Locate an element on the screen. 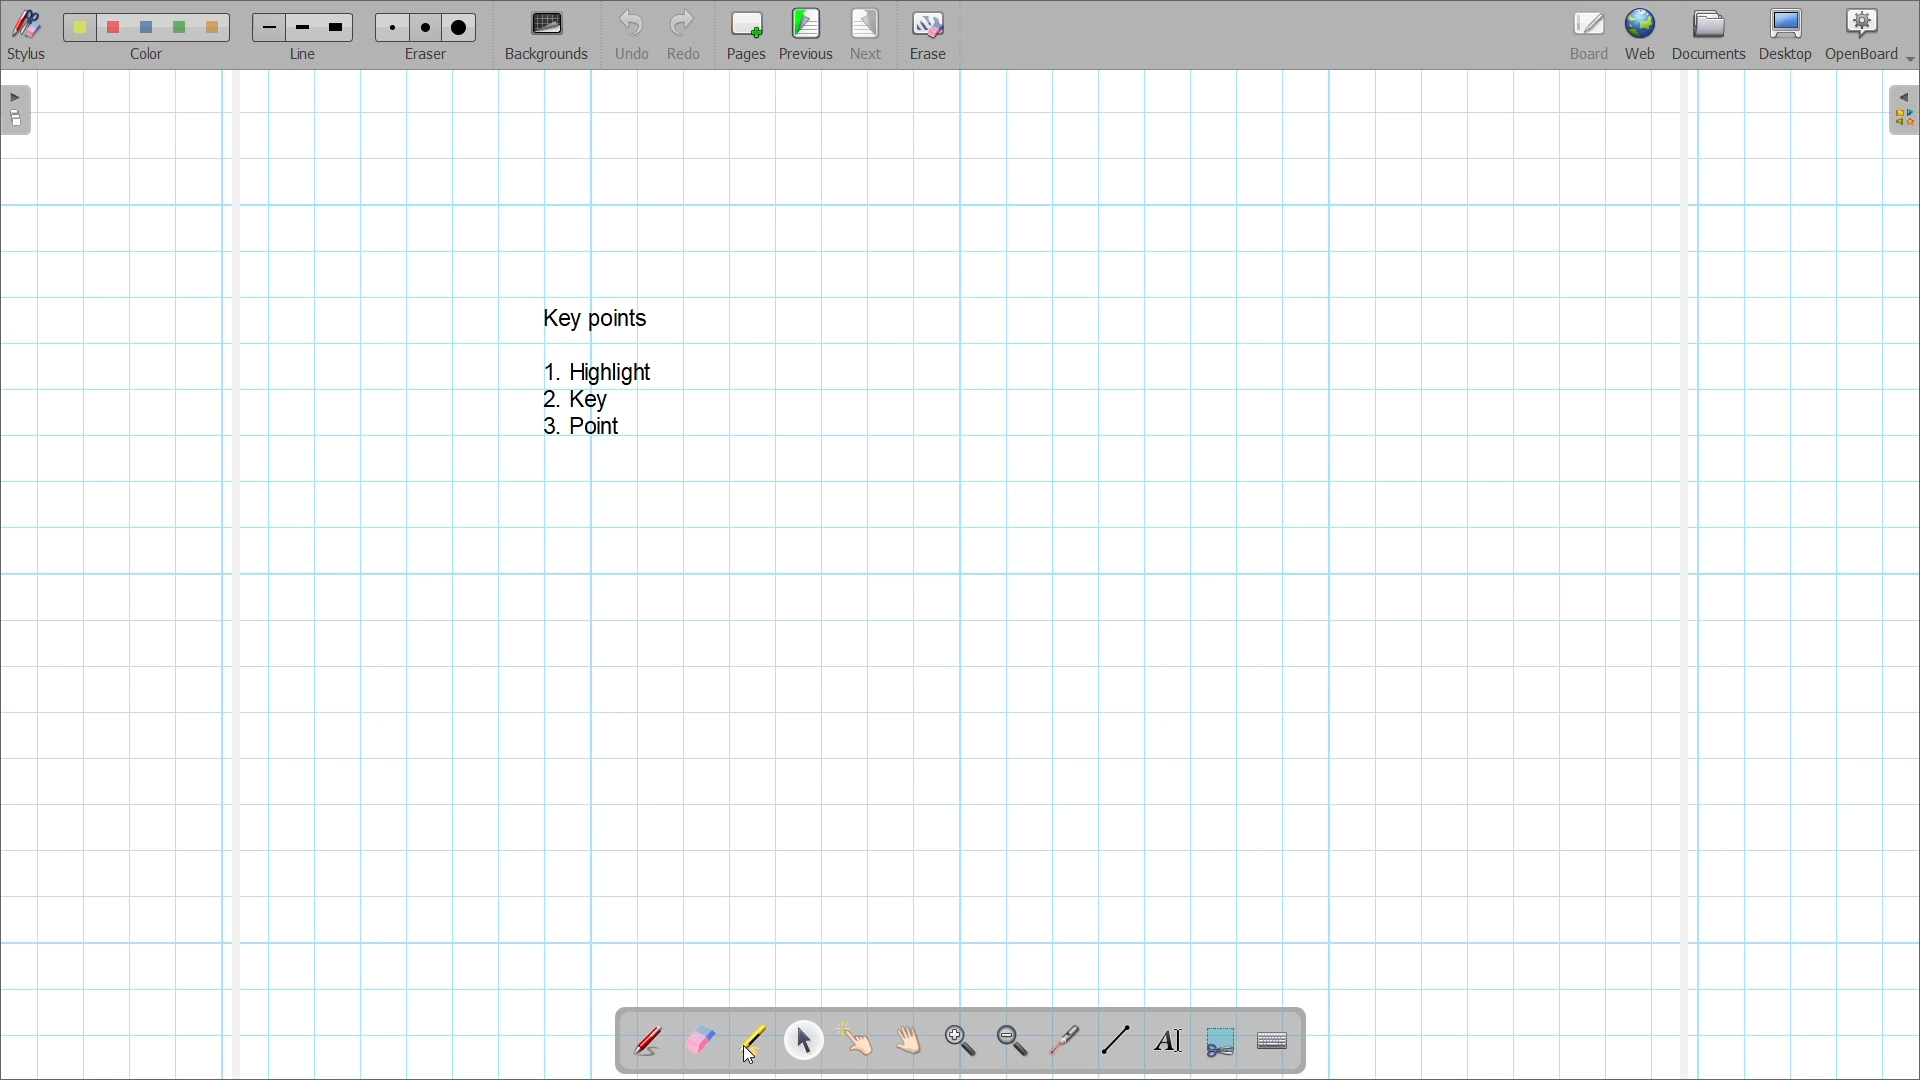 The height and width of the screenshot is (1080, 1920). Eraser 1 is located at coordinates (392, 27).